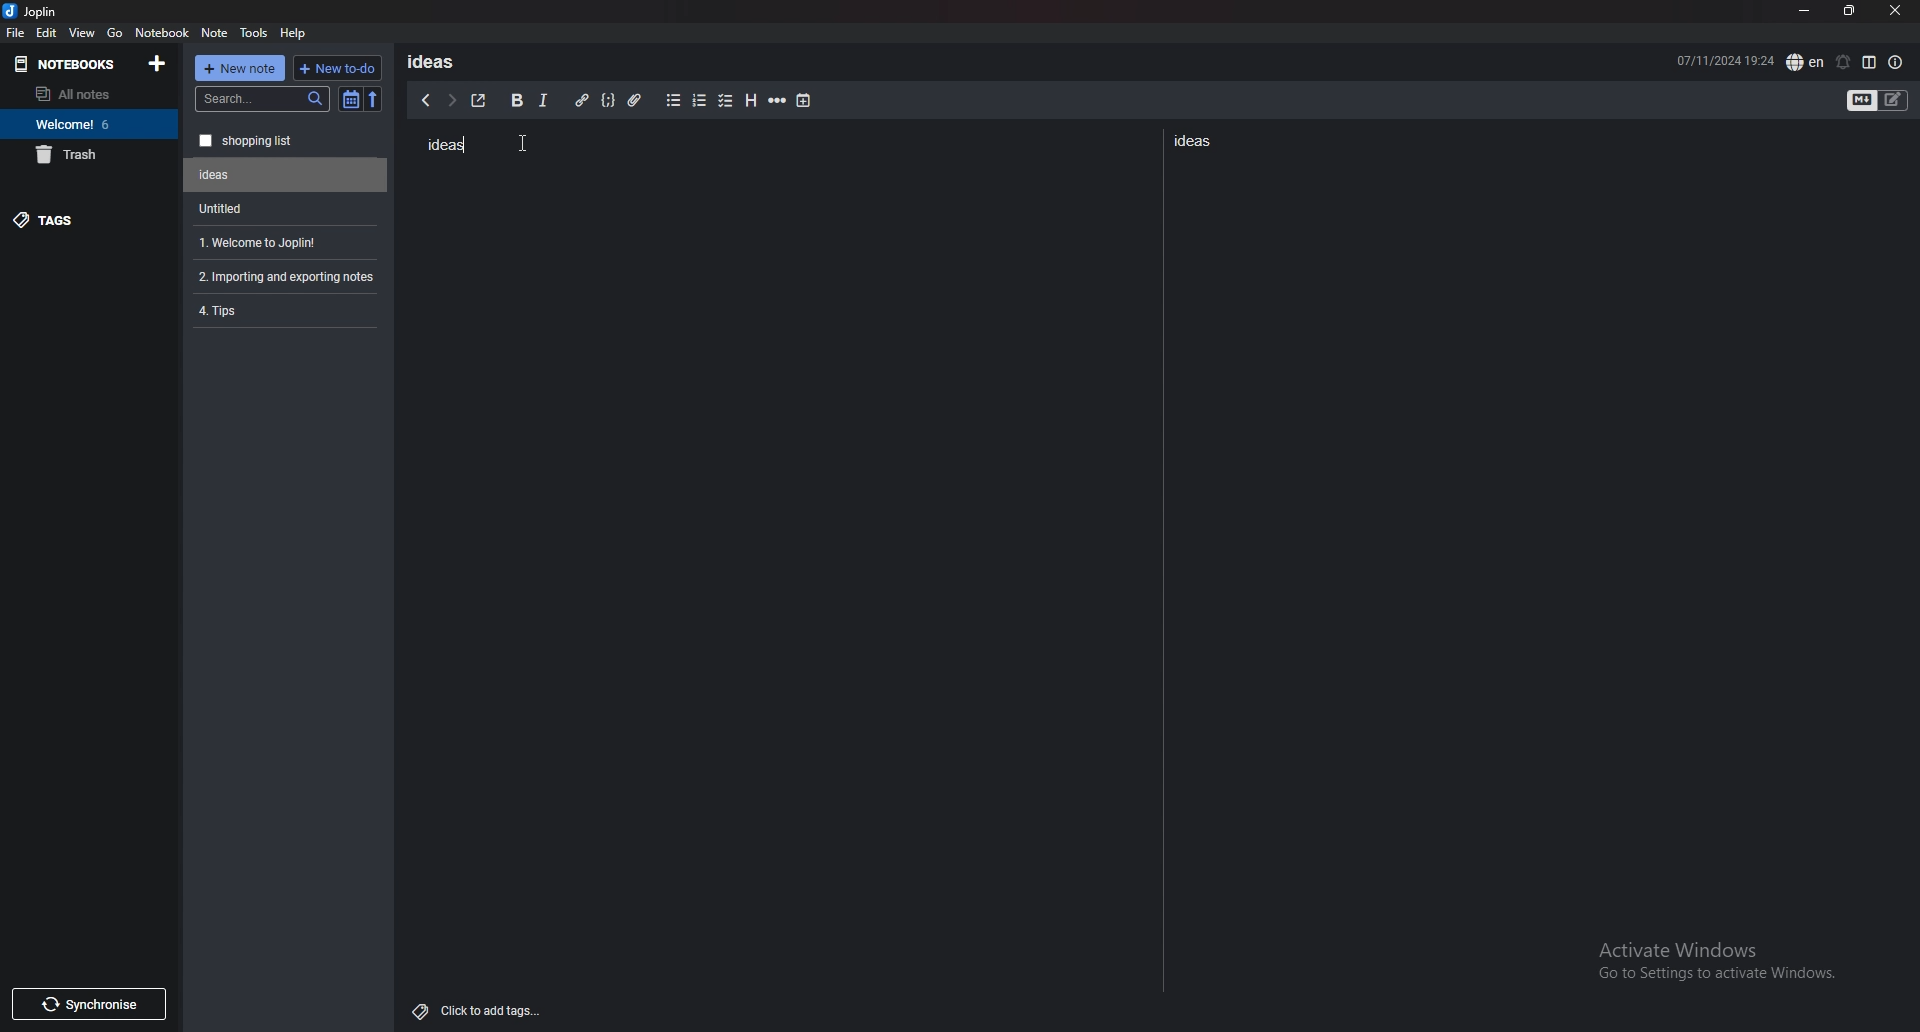  What do you see at coordinates (445, 146) in the screenshot?
I see `ideas` at bounding box center [445, 146].